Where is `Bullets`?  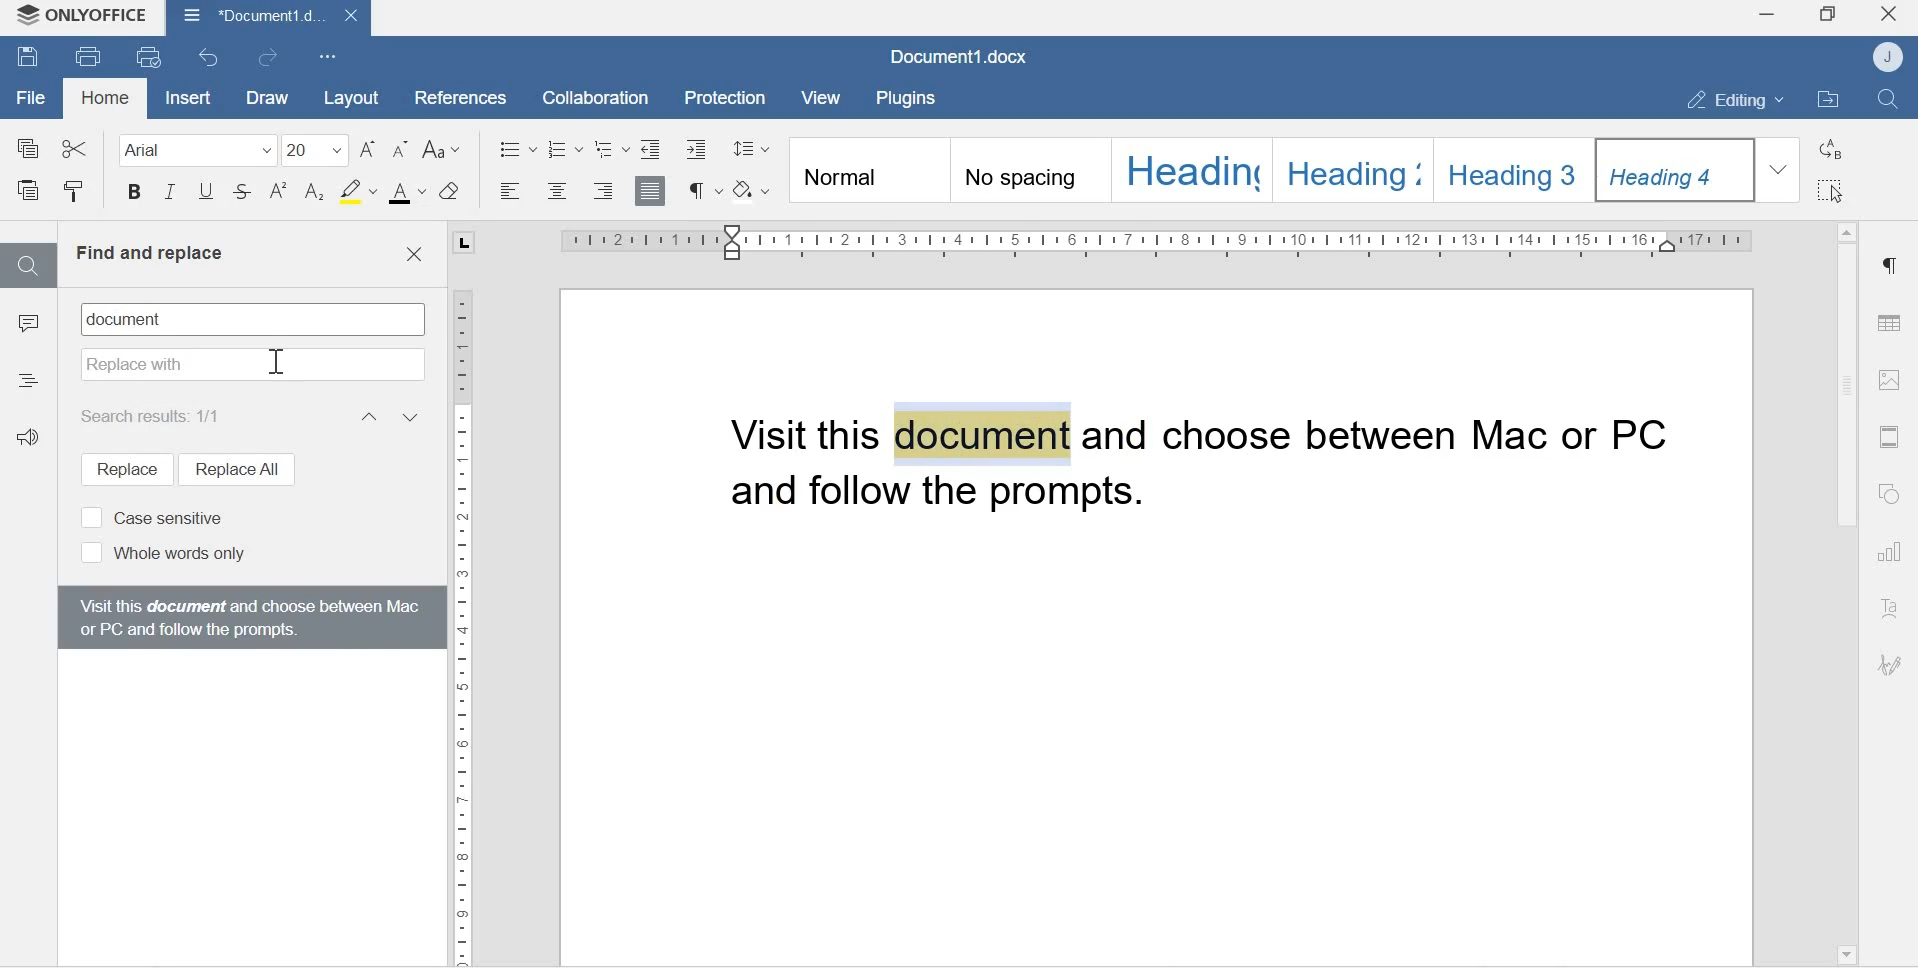
Bullets is located at coordinates (517, 147).